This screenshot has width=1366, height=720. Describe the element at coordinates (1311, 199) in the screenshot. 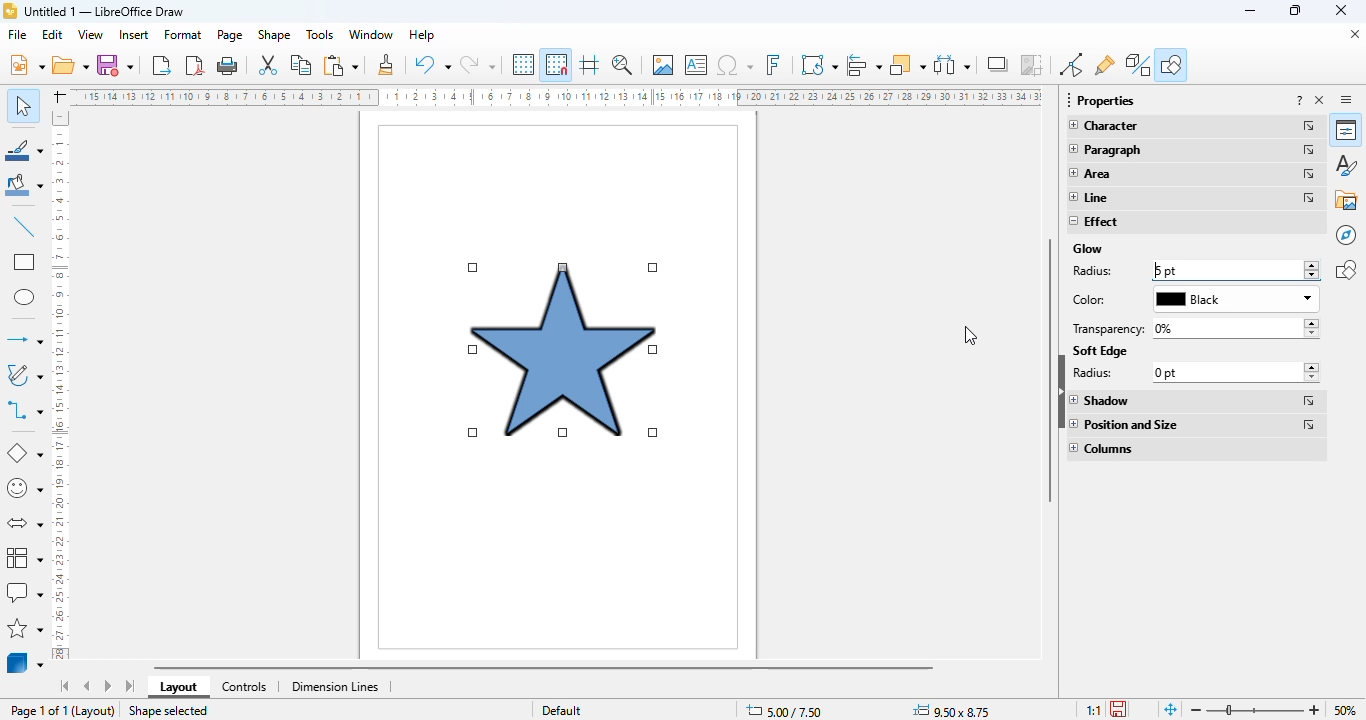

I see `more options` at that location.